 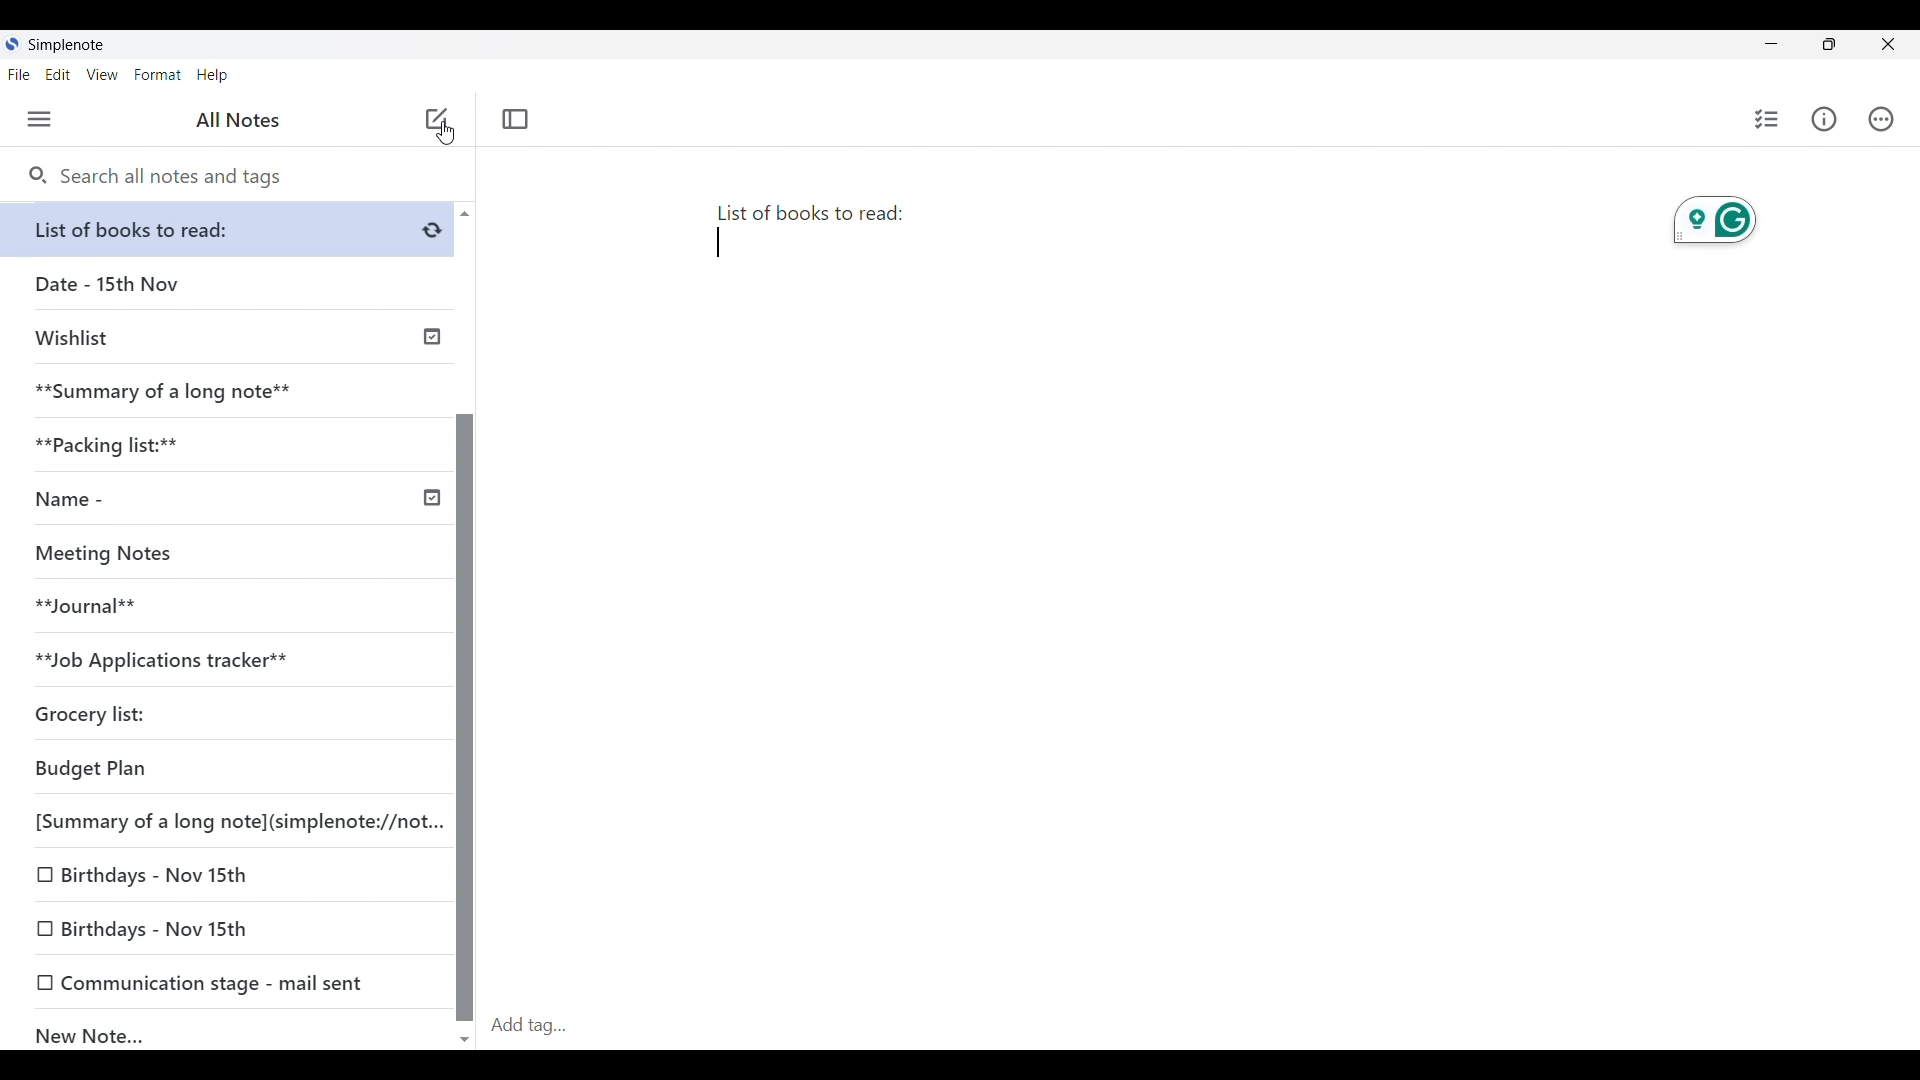 I want to click on View, so click(x=103, y=75).